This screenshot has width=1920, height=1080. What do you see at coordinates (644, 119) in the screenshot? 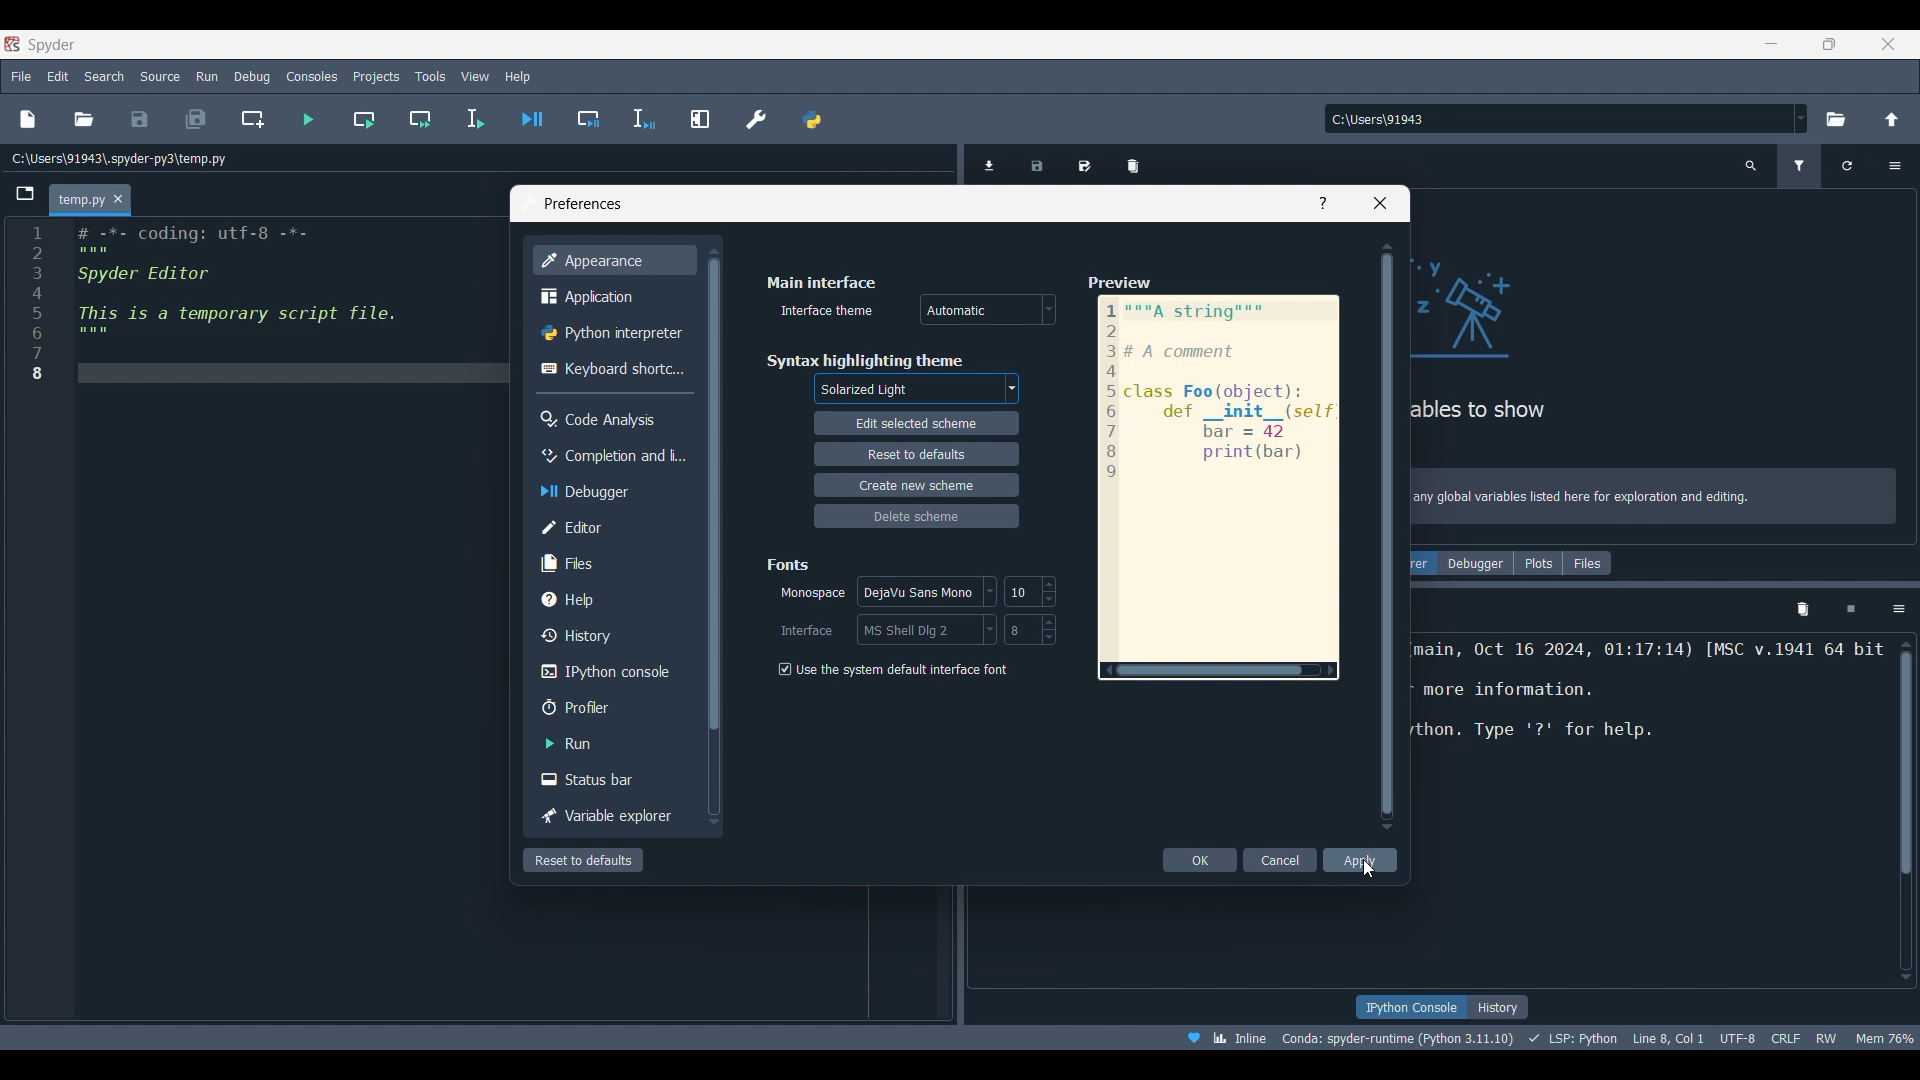
I see `Debug selection/current time` at bounding box center [644, 119].